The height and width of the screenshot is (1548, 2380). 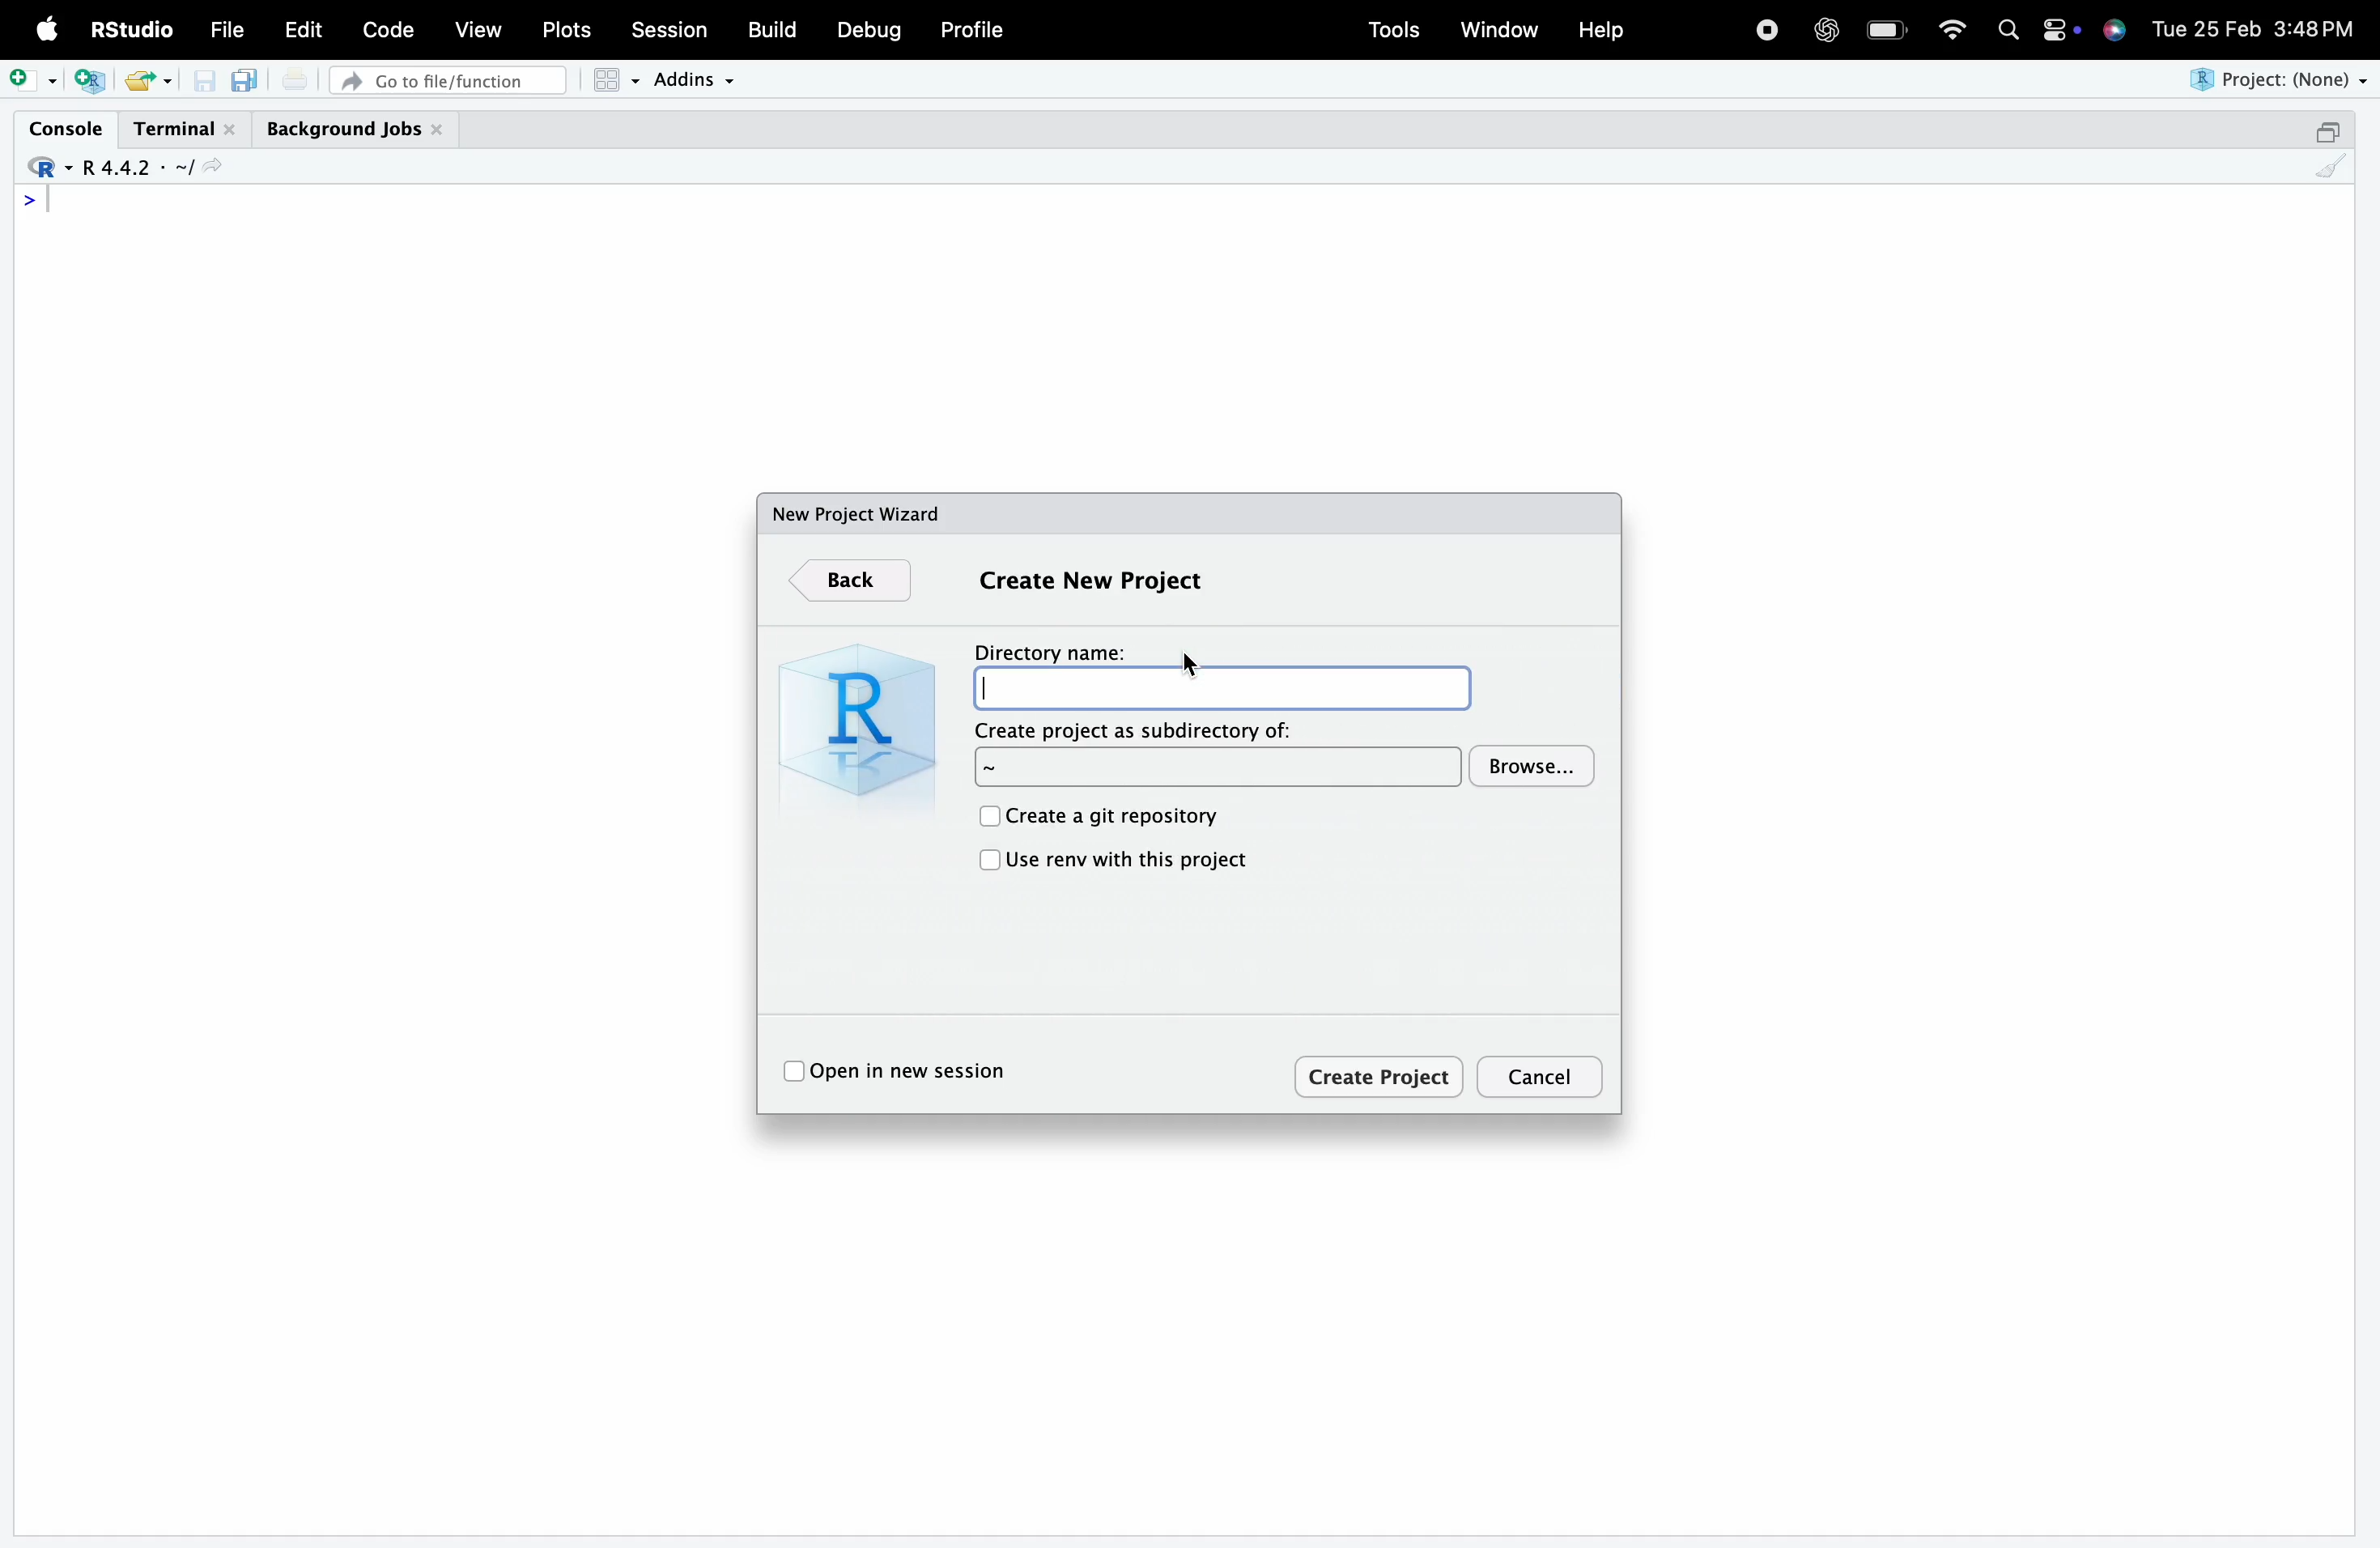 What do you see at coordinates (770, 29) in the screenshot?
I see `Build` at bounding box center [770, 29].